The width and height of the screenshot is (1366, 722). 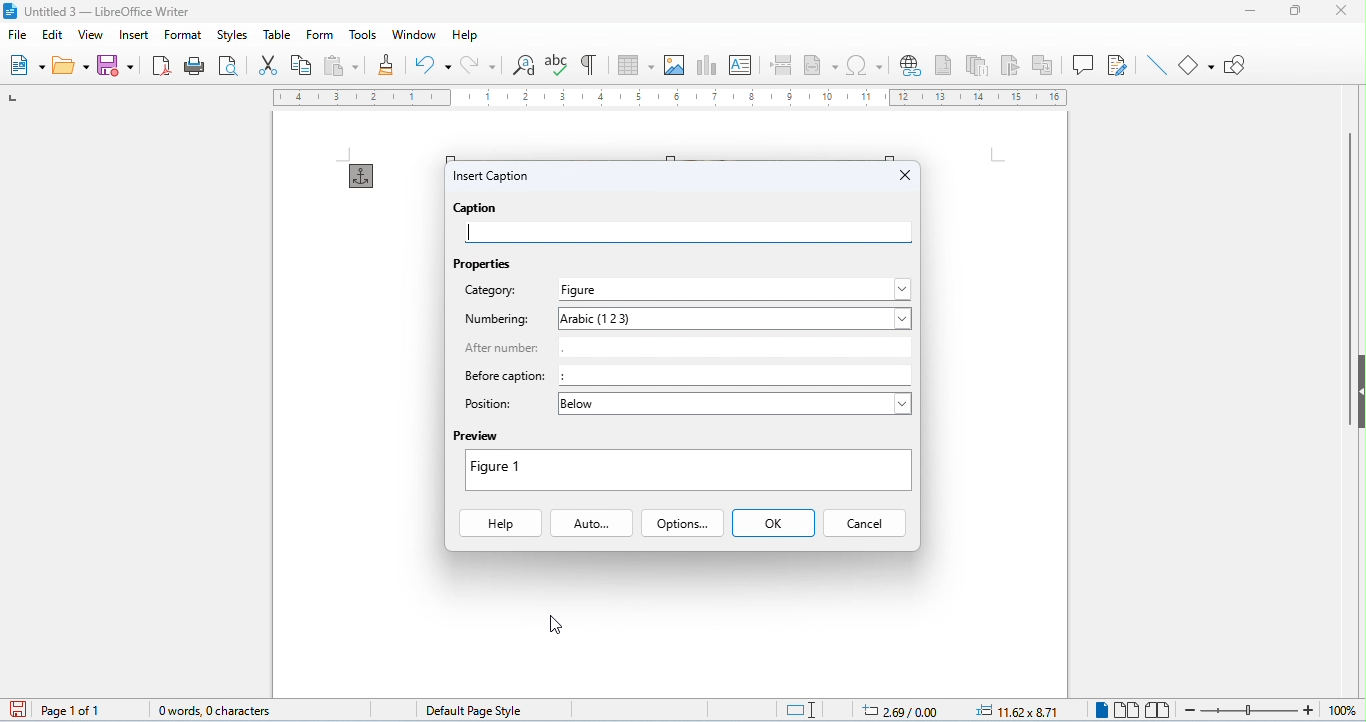 What do you see at coordinates (559, 64) in the screenshot?
I see `spelling` at bounding box center [559, 64].